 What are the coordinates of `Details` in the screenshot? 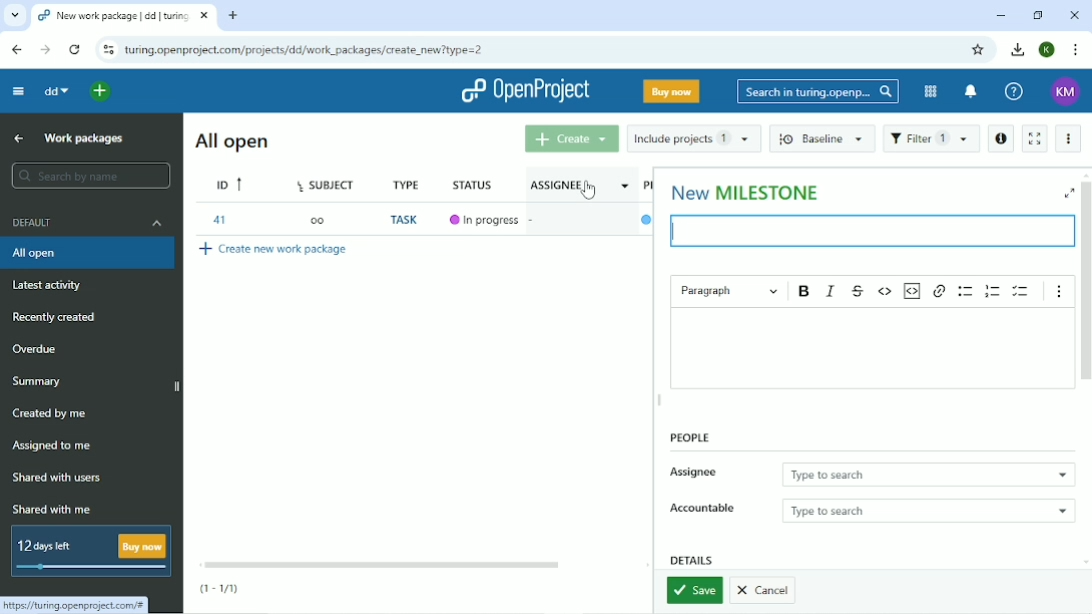 It's located at (692, 559).